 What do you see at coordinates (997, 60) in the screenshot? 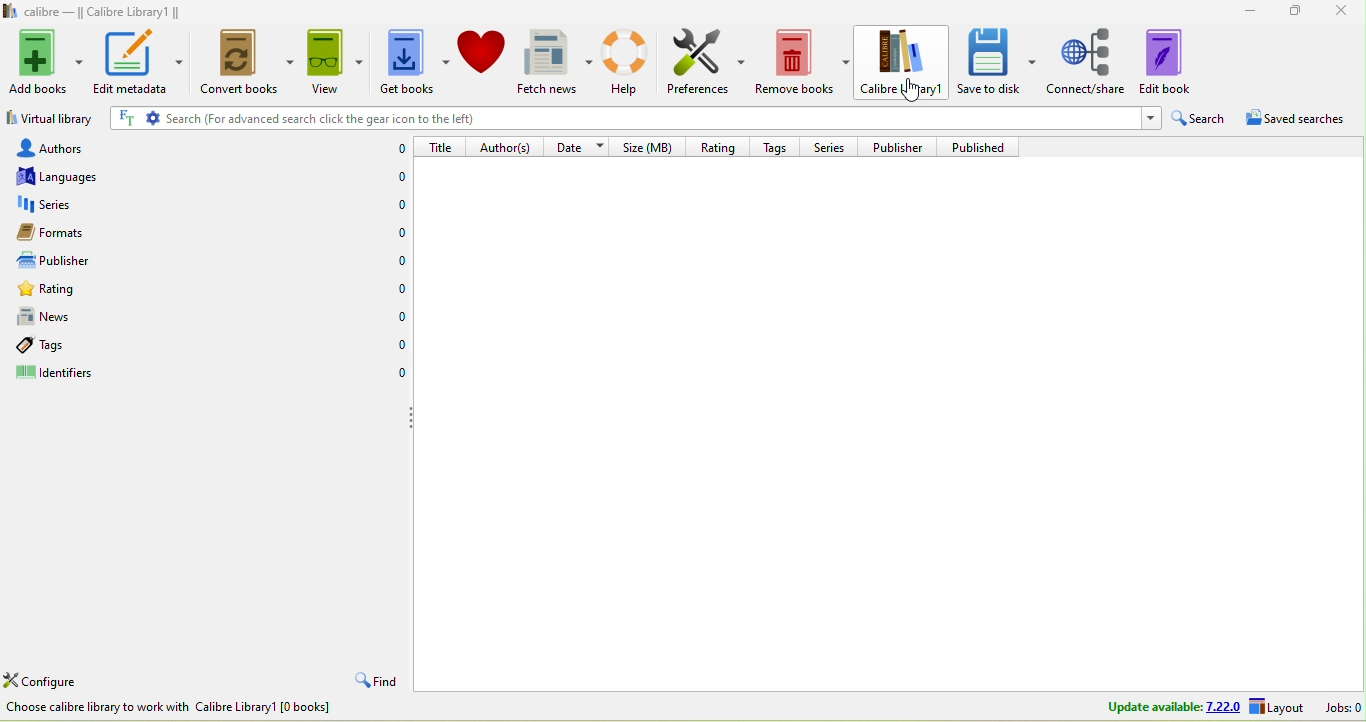
I see `save to disk` at bounding box center [997, 60].